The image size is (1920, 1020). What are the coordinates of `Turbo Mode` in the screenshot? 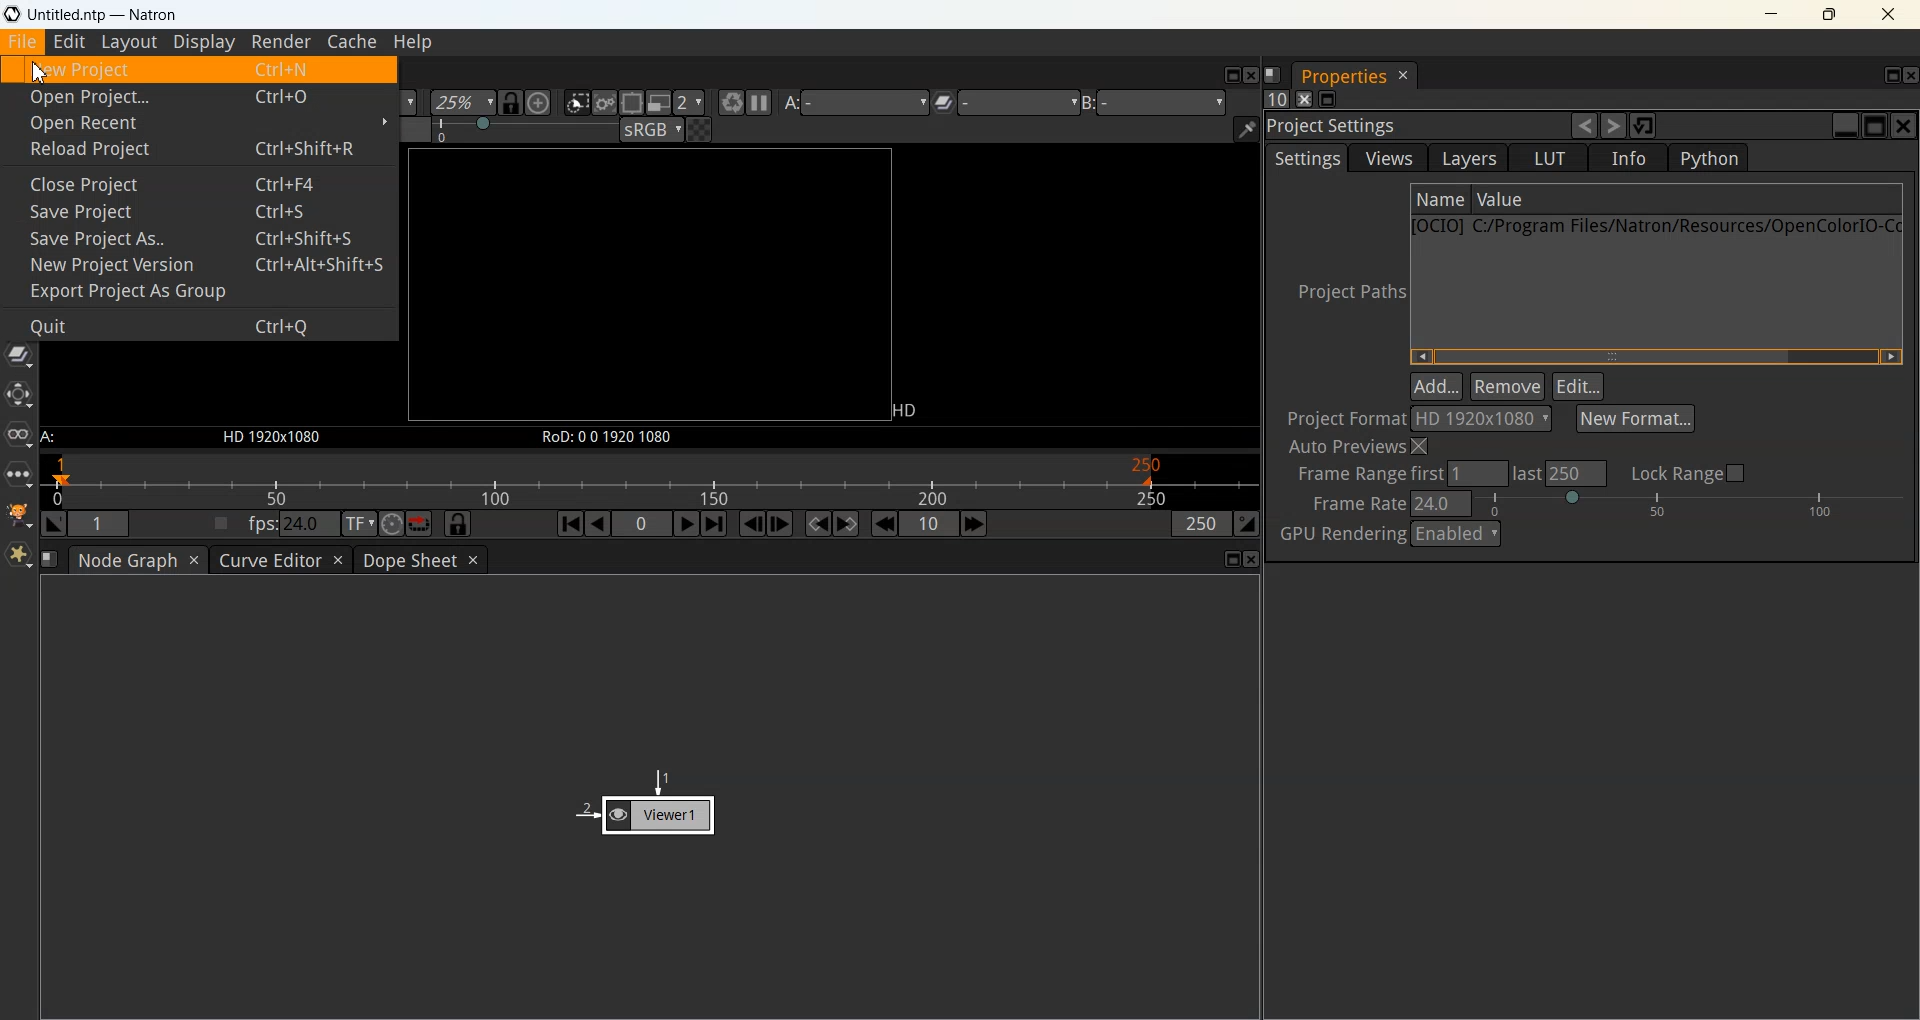 It's located at (391, 523).